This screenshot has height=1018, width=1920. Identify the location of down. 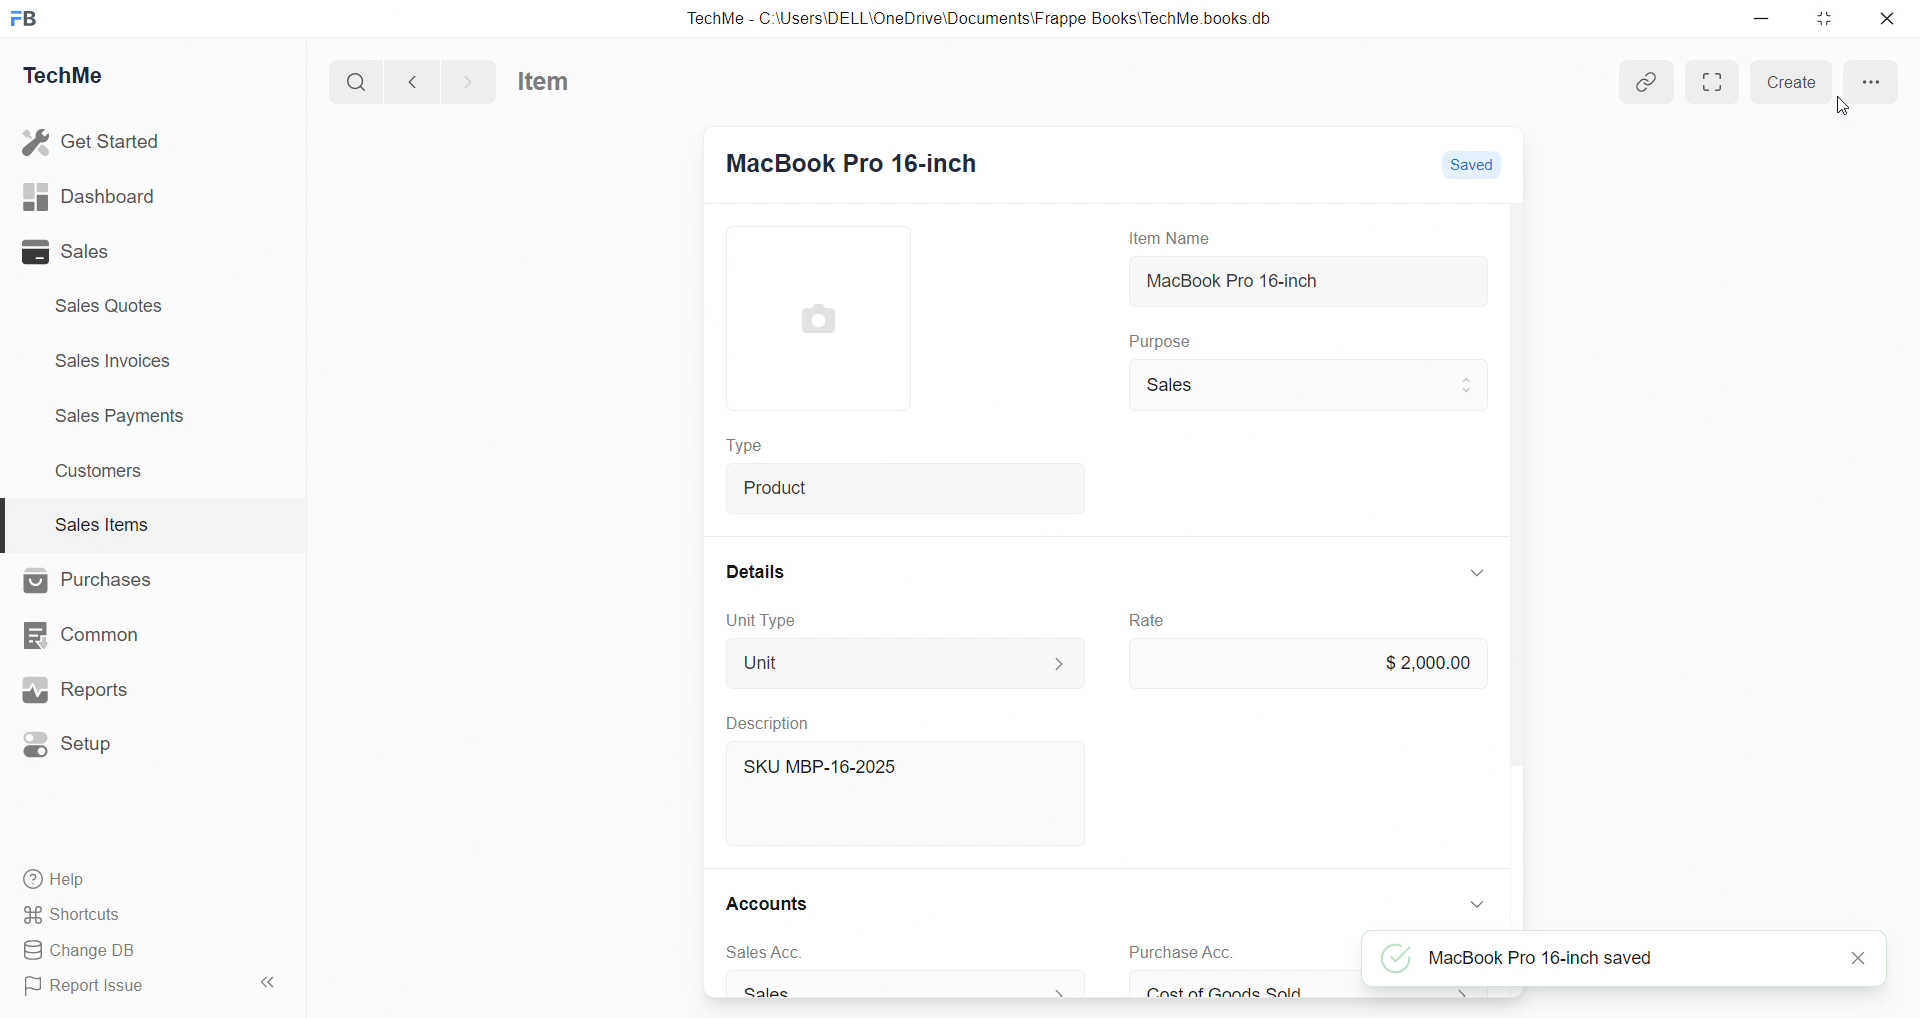
(1475, 574).